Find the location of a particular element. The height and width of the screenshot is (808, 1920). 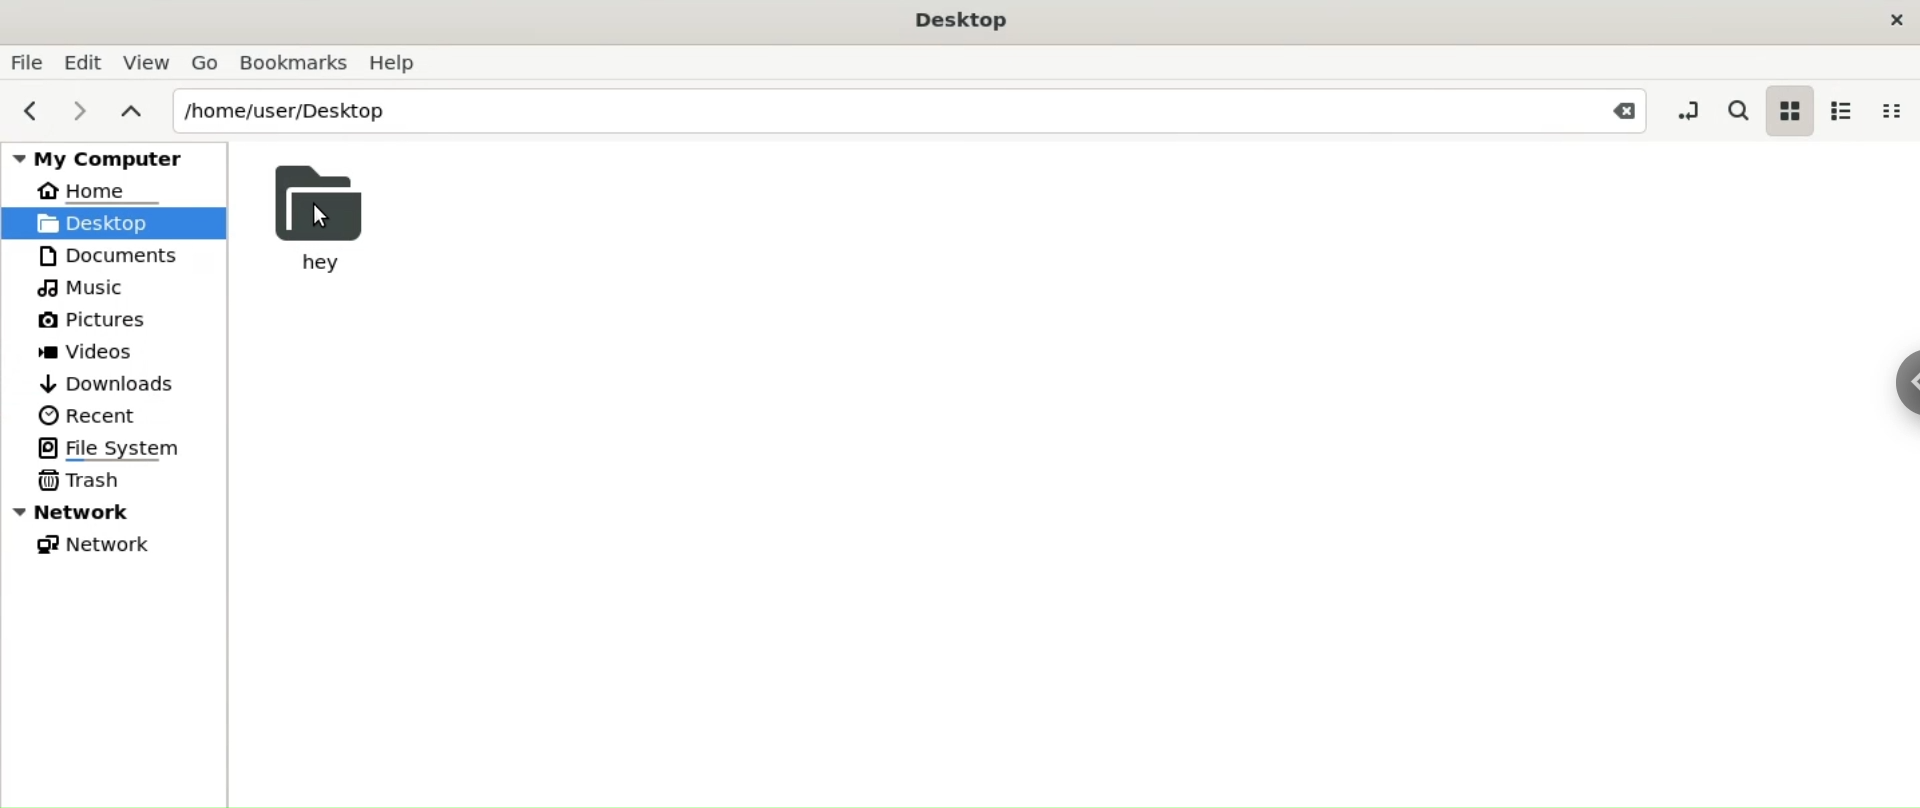

File is located at coordinates (27, 61).